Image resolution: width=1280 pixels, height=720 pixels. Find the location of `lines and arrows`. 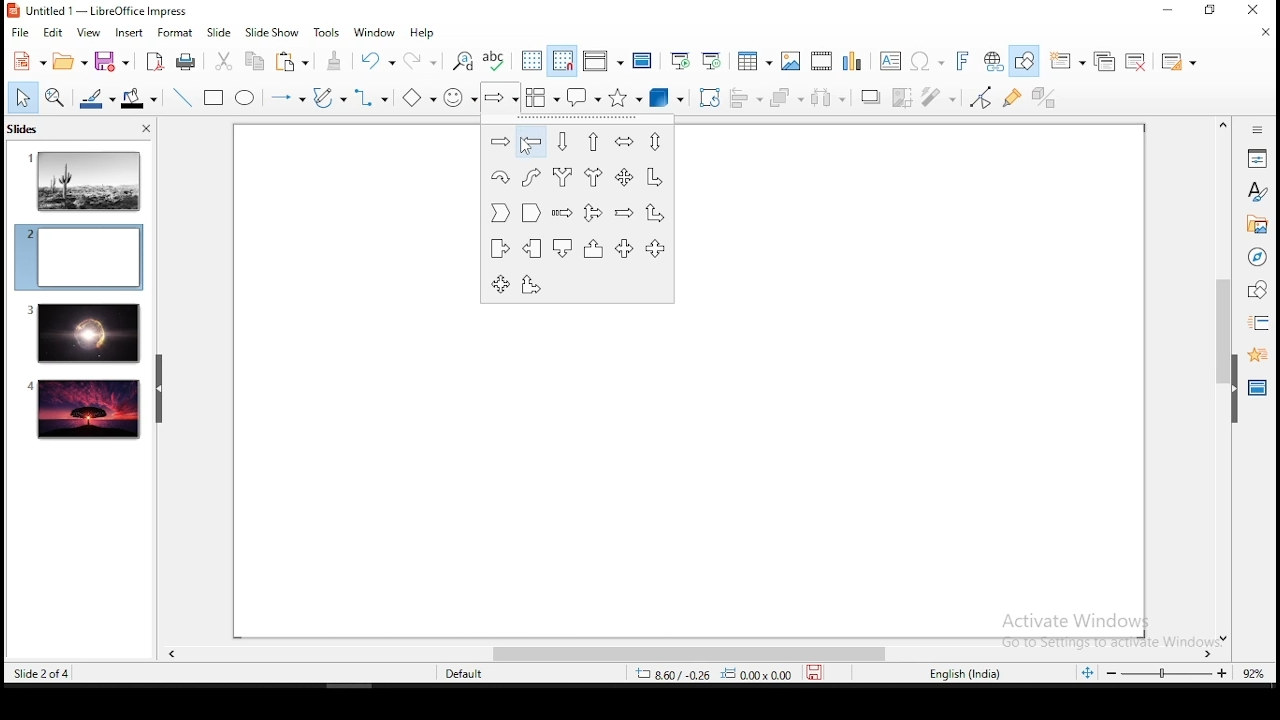

lines and arrows is located at coordinates (287, 98).